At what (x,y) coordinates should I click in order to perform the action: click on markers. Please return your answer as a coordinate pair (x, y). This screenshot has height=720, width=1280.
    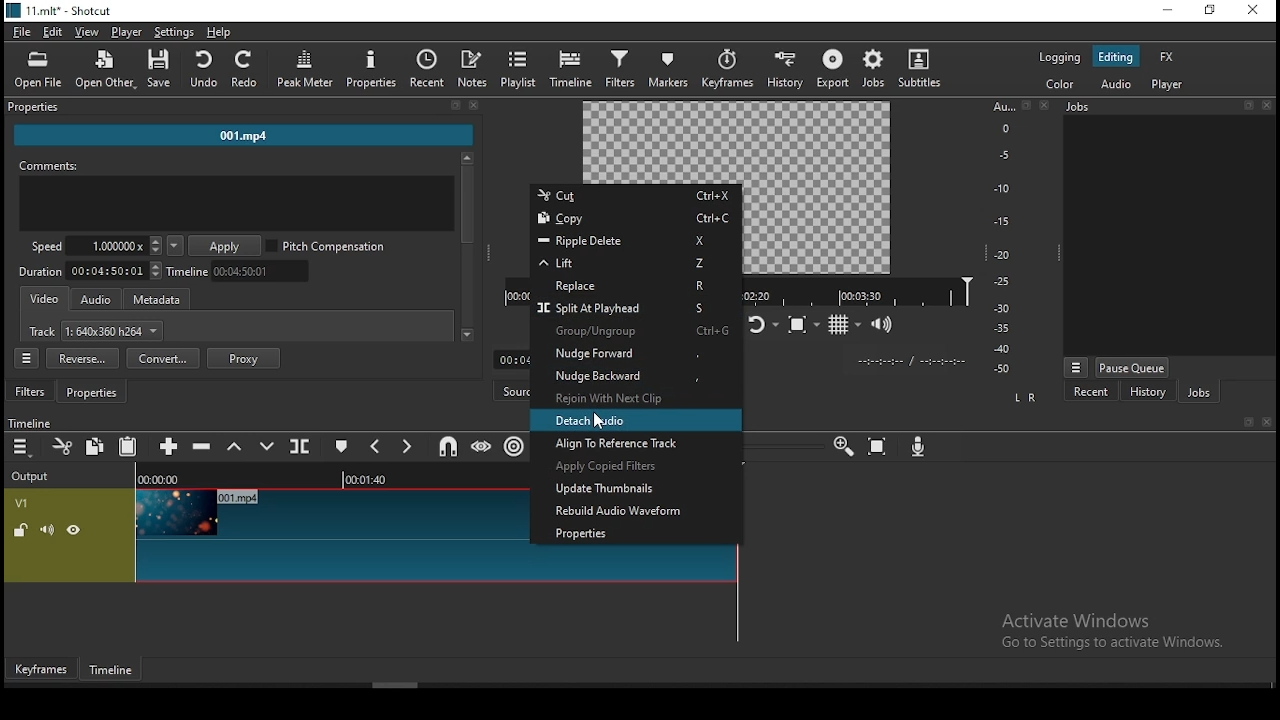
    Looking at the image, I should click on (671, 71).